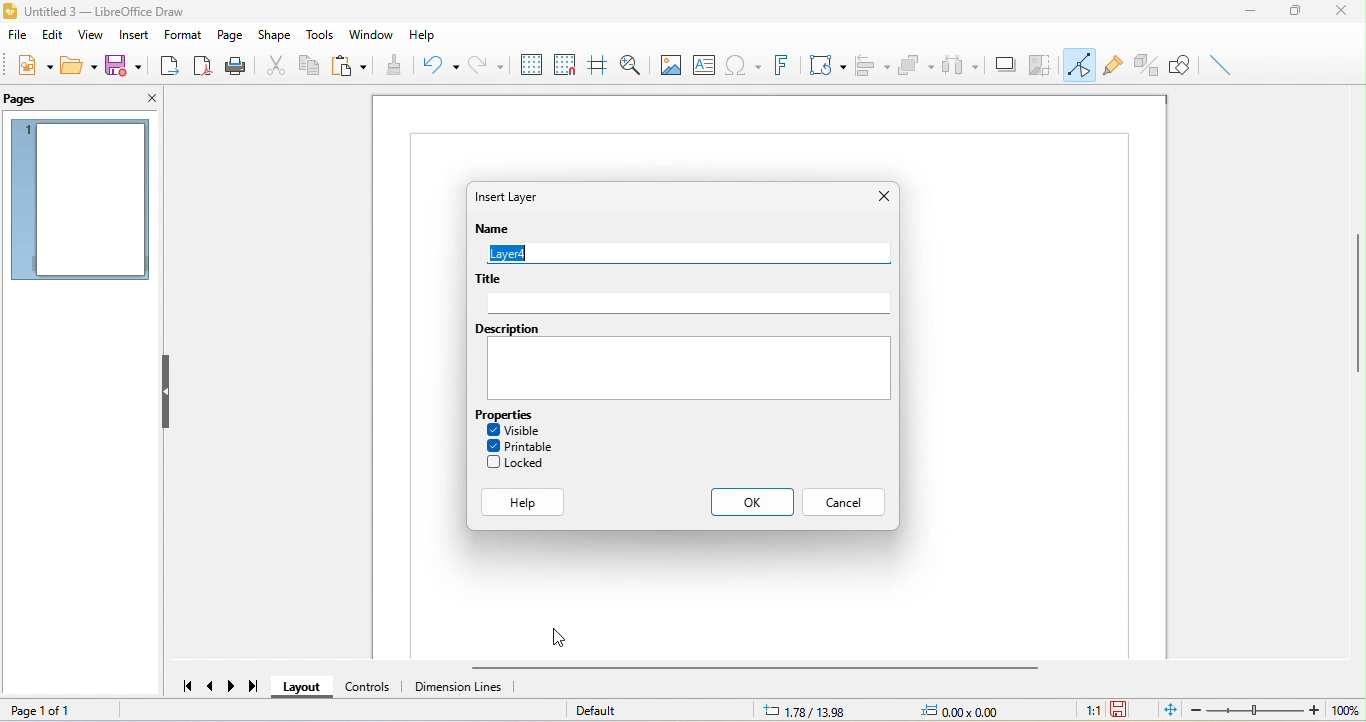  Describe the element at coordinates (1085, 711) in the screenshot. I see `1:1` at that location.